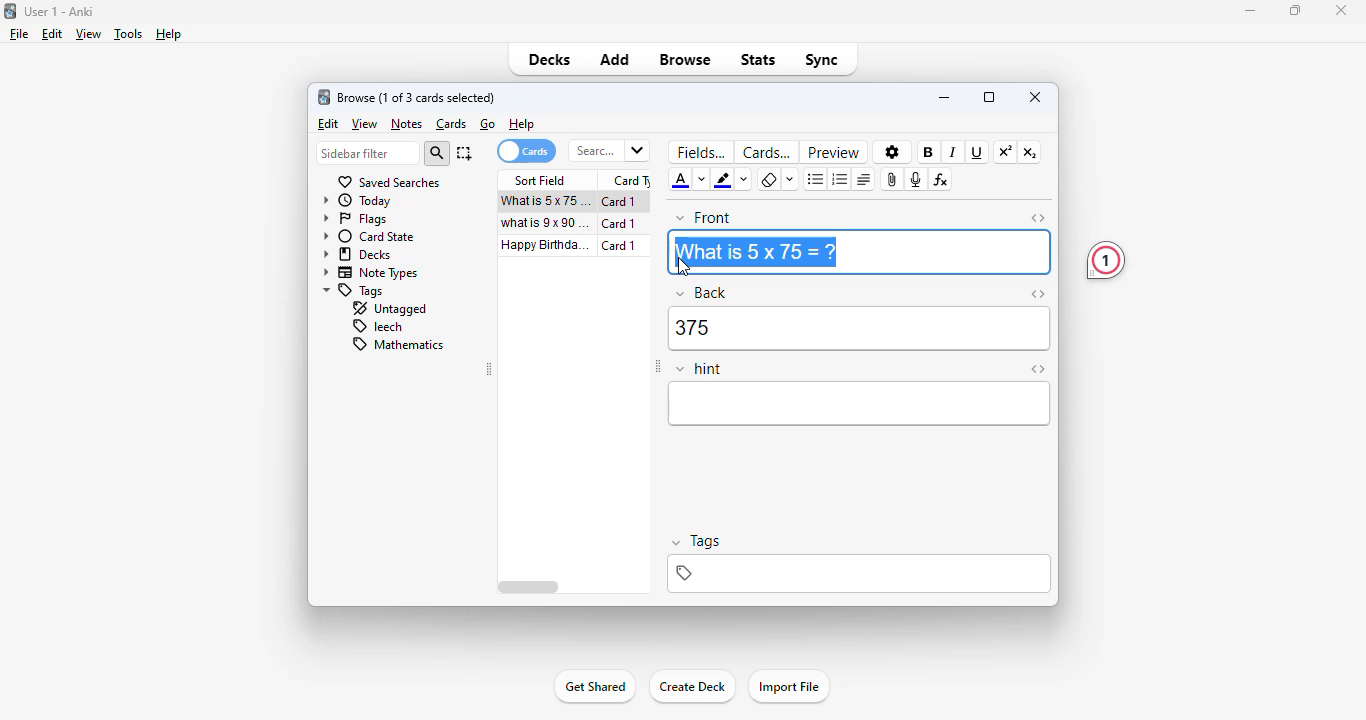  Describe the element at coordinates (703, 218) in the screenshot. I see `front` at that location.